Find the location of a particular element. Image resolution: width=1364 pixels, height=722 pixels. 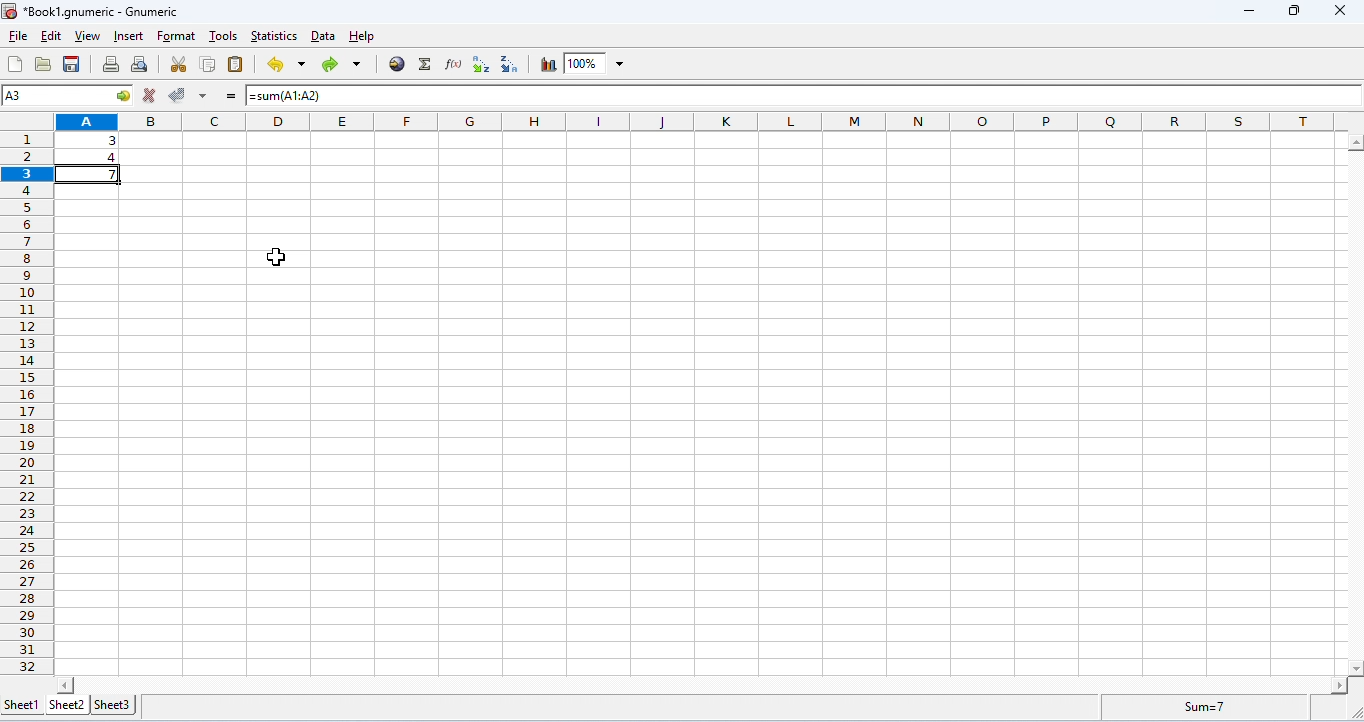

selected cell is located at coordinates (67, 97).